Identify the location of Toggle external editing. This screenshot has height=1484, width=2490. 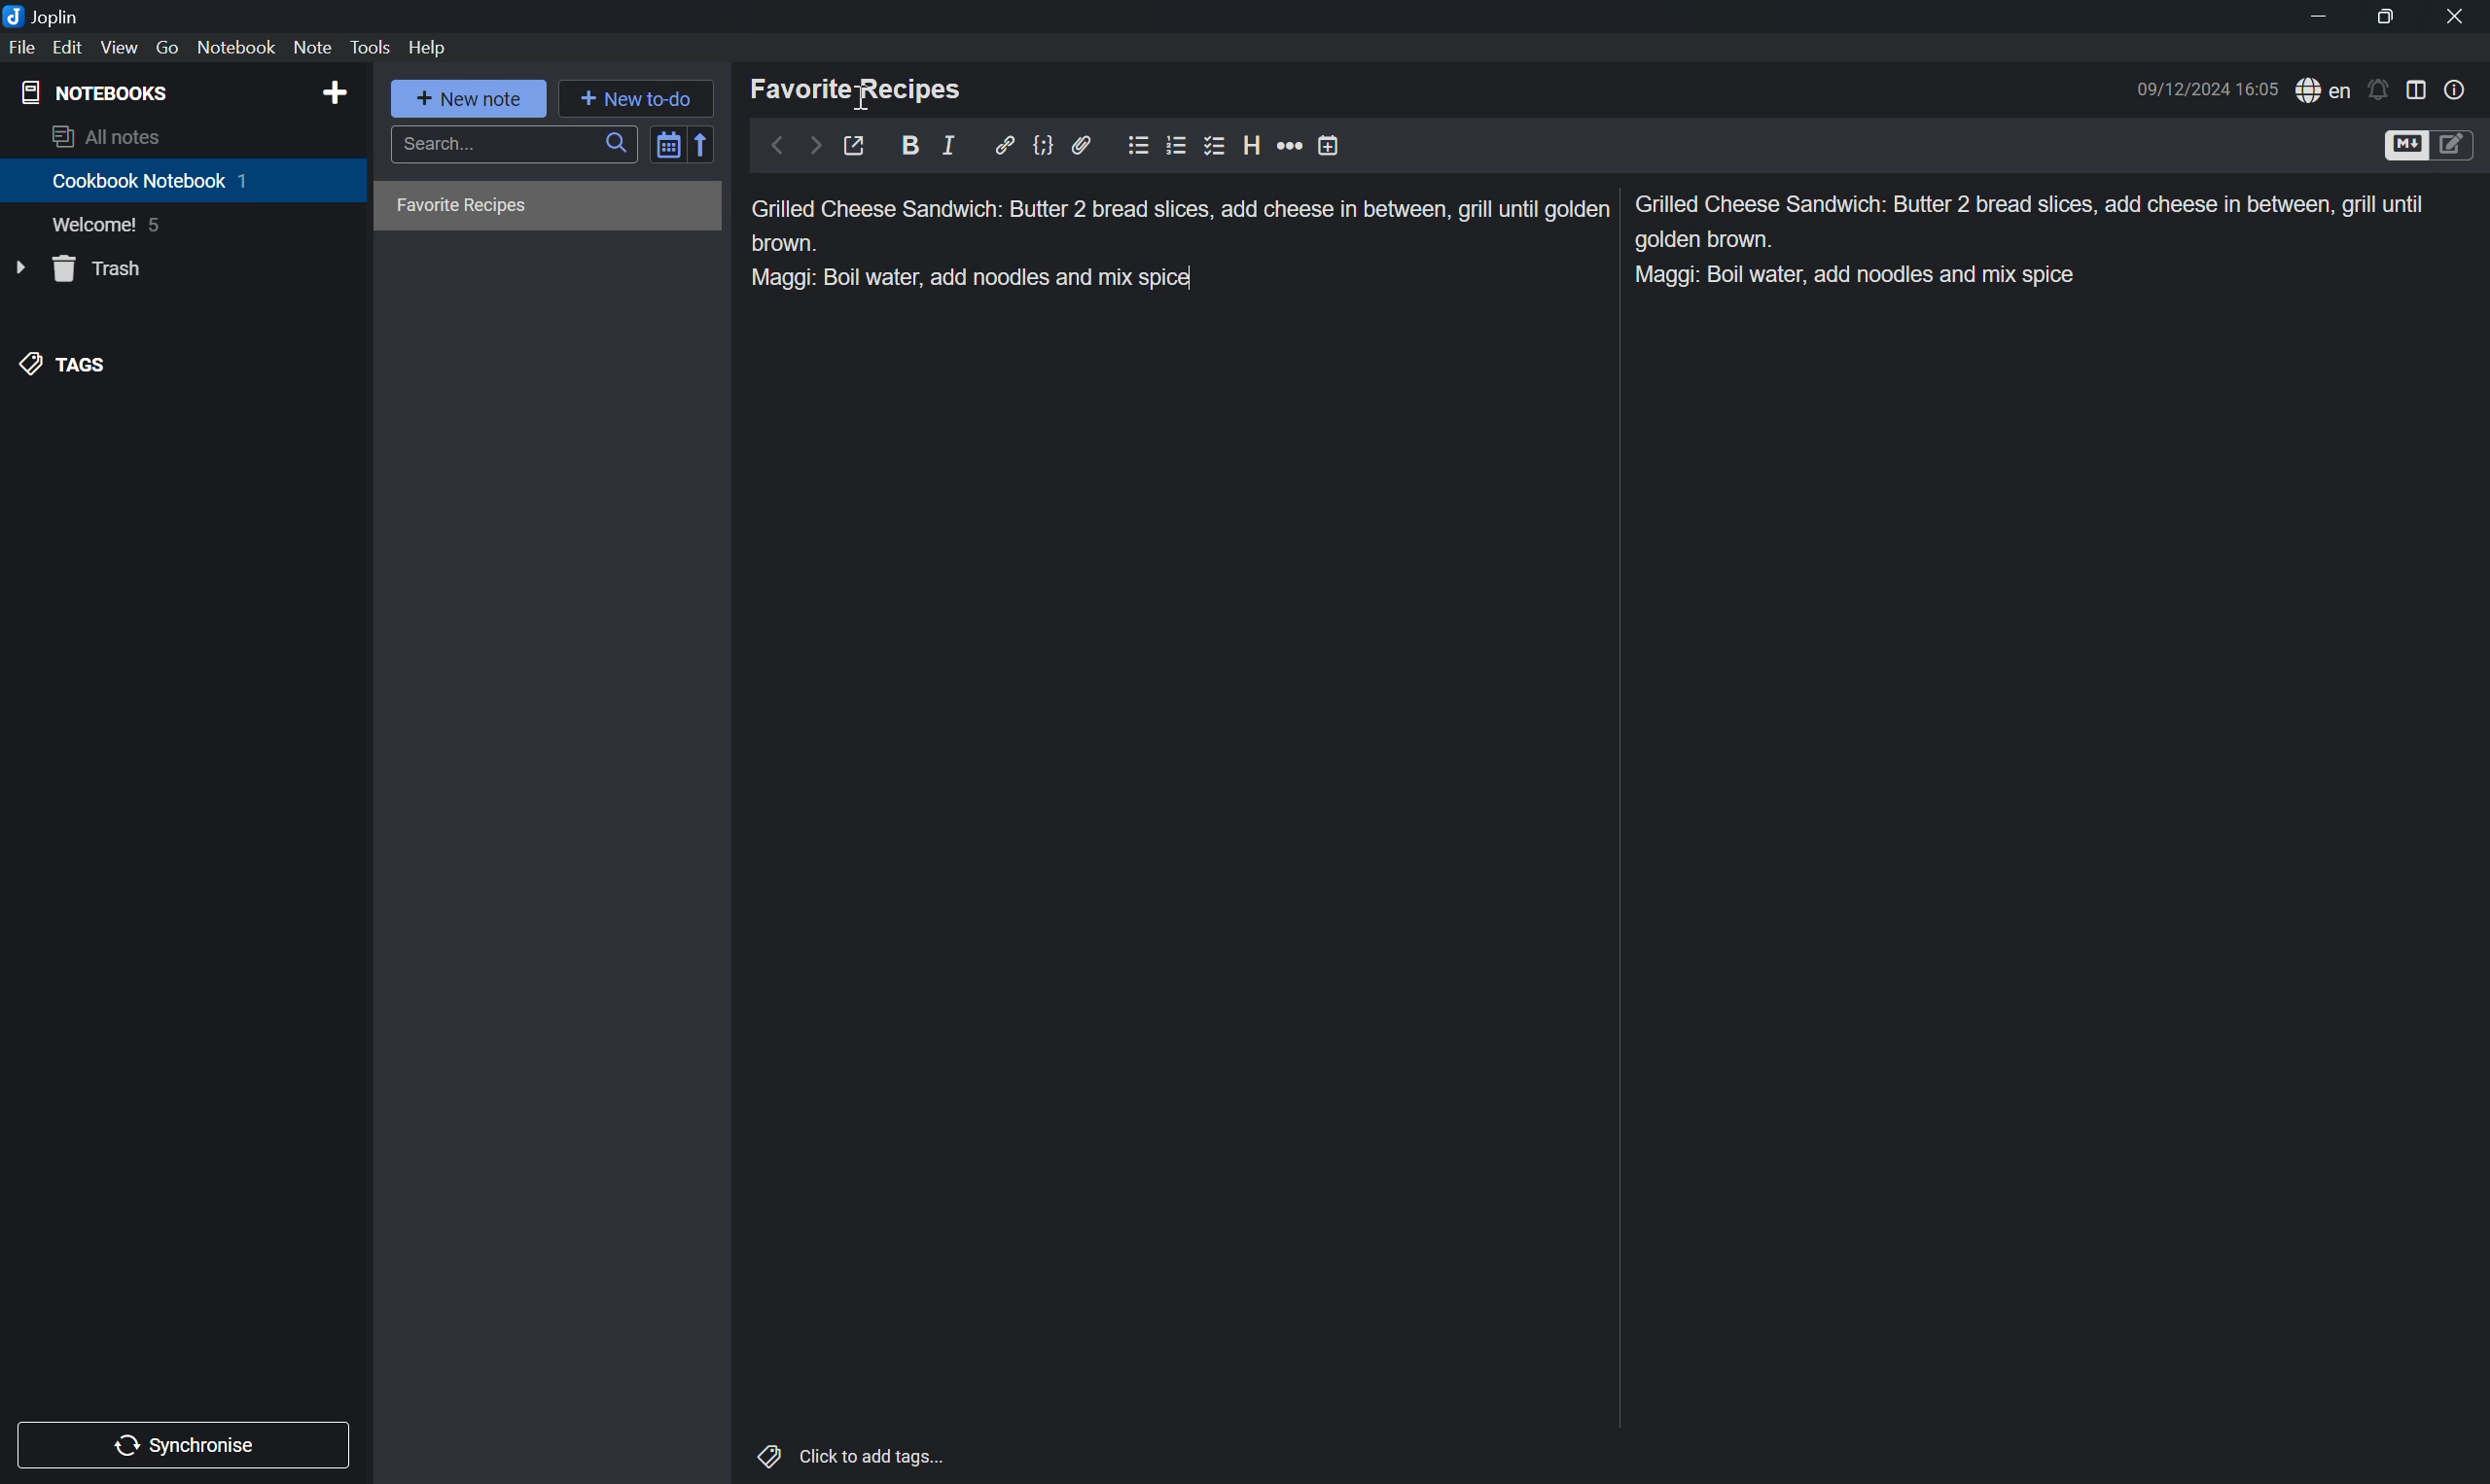
(858, 144).